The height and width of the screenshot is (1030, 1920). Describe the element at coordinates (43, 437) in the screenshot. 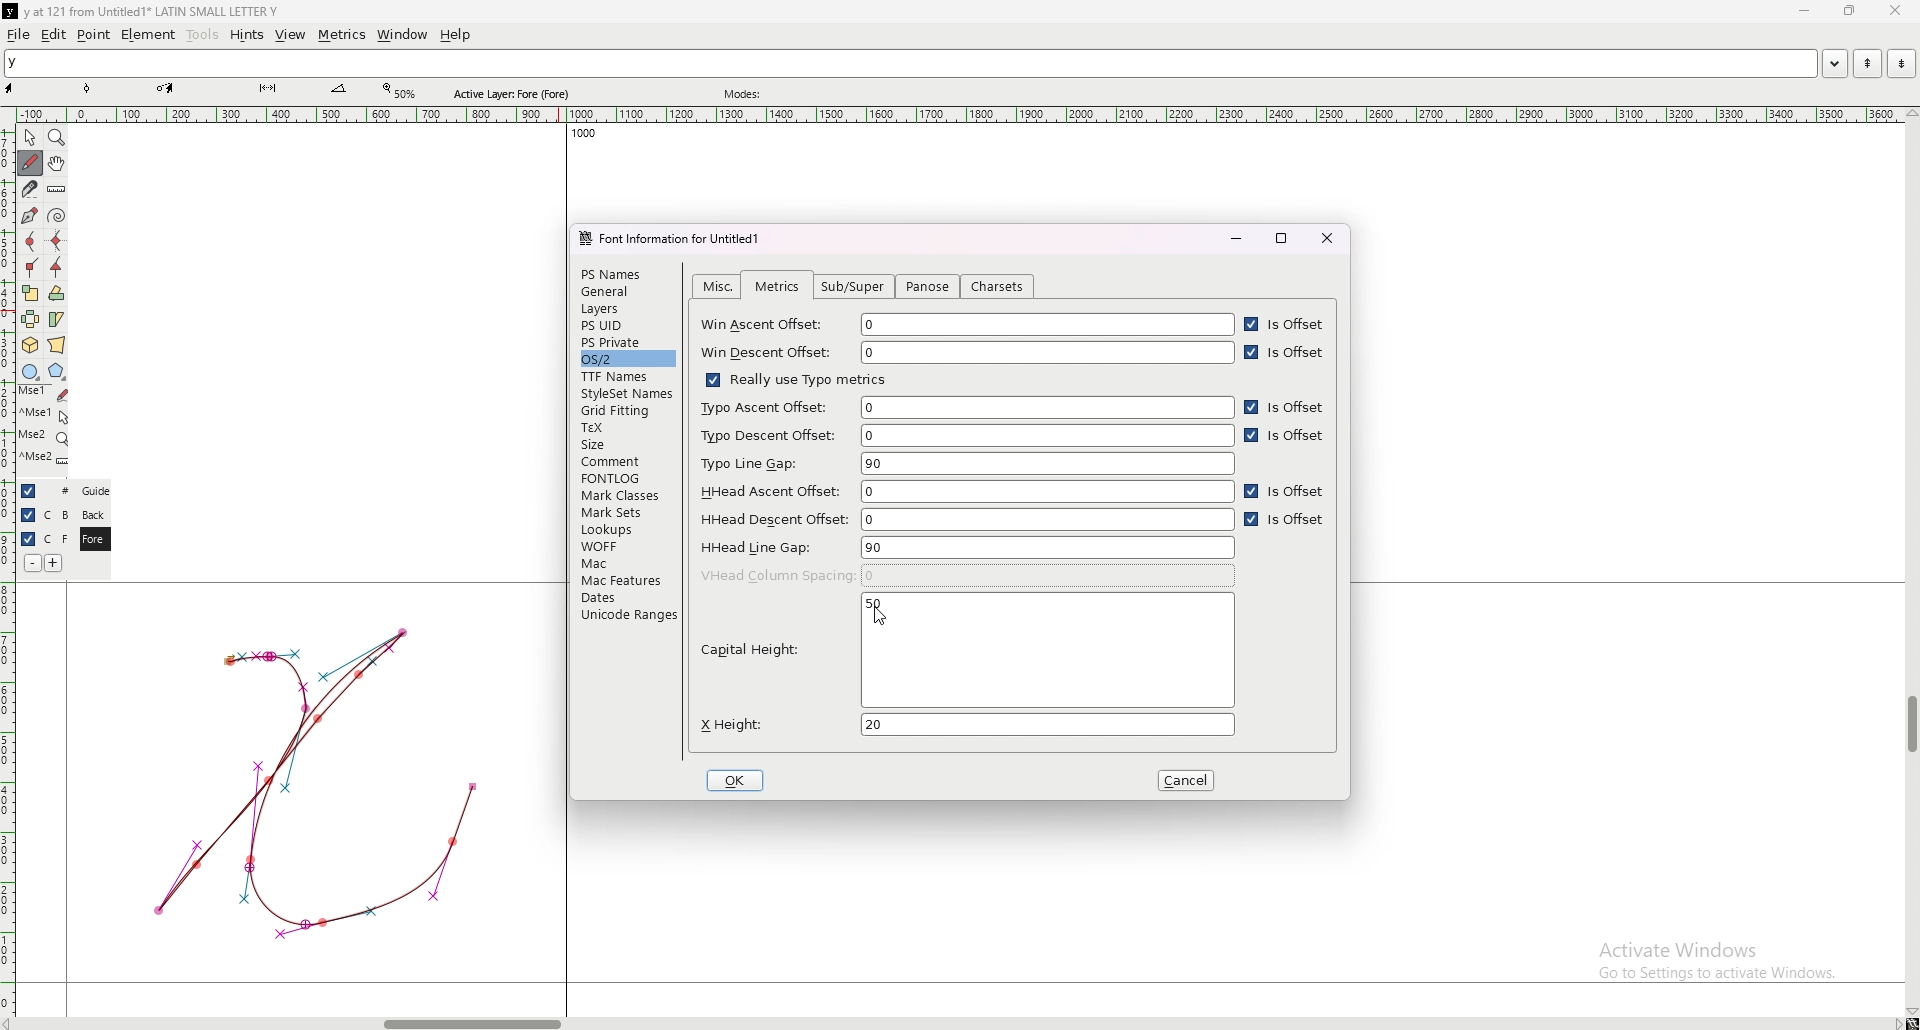

I see `mse 2` at that location.